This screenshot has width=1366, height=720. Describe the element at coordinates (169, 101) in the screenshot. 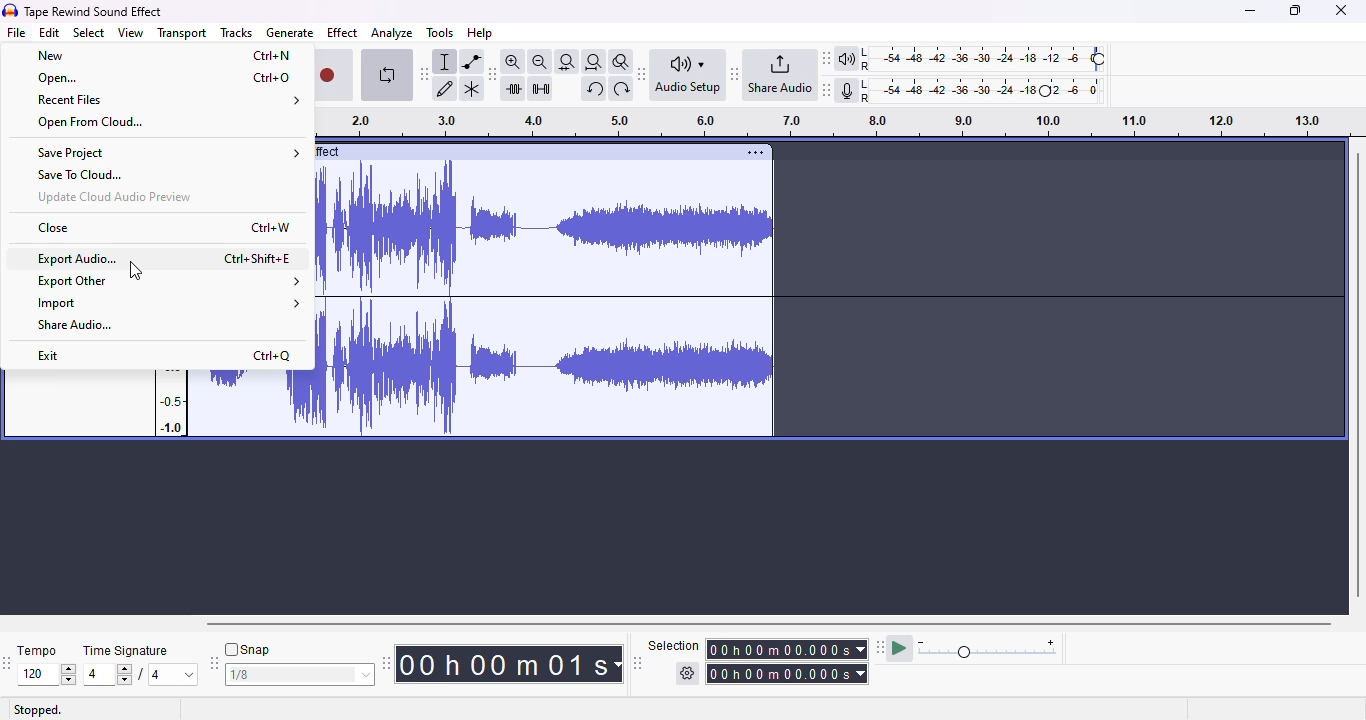

I see `recent files` at that location.